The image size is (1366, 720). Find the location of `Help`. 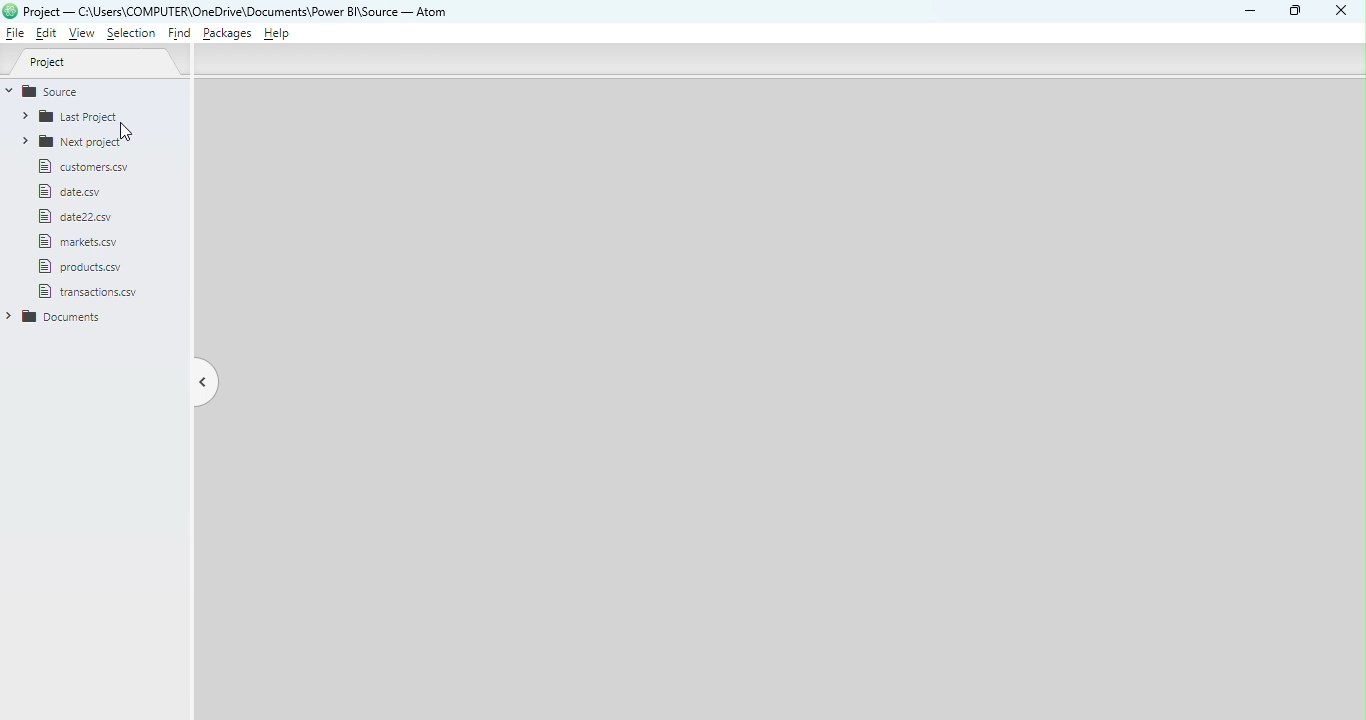

Help is located at coordinates (280, 36).